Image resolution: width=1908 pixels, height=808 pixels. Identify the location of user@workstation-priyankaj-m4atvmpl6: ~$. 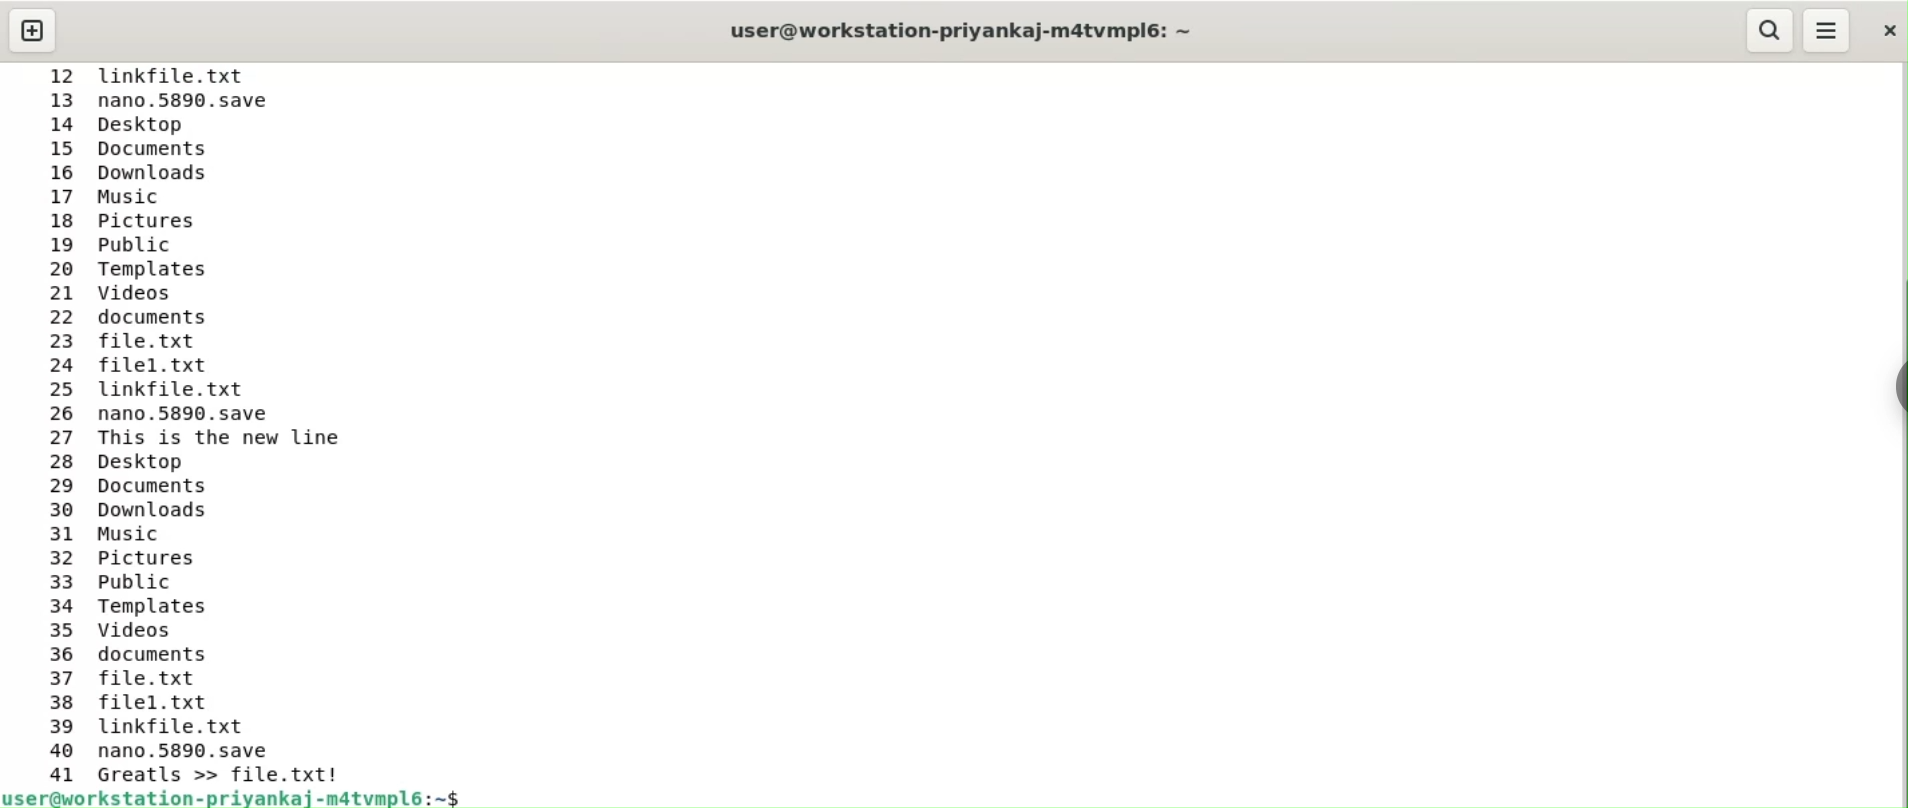
(246, 798).